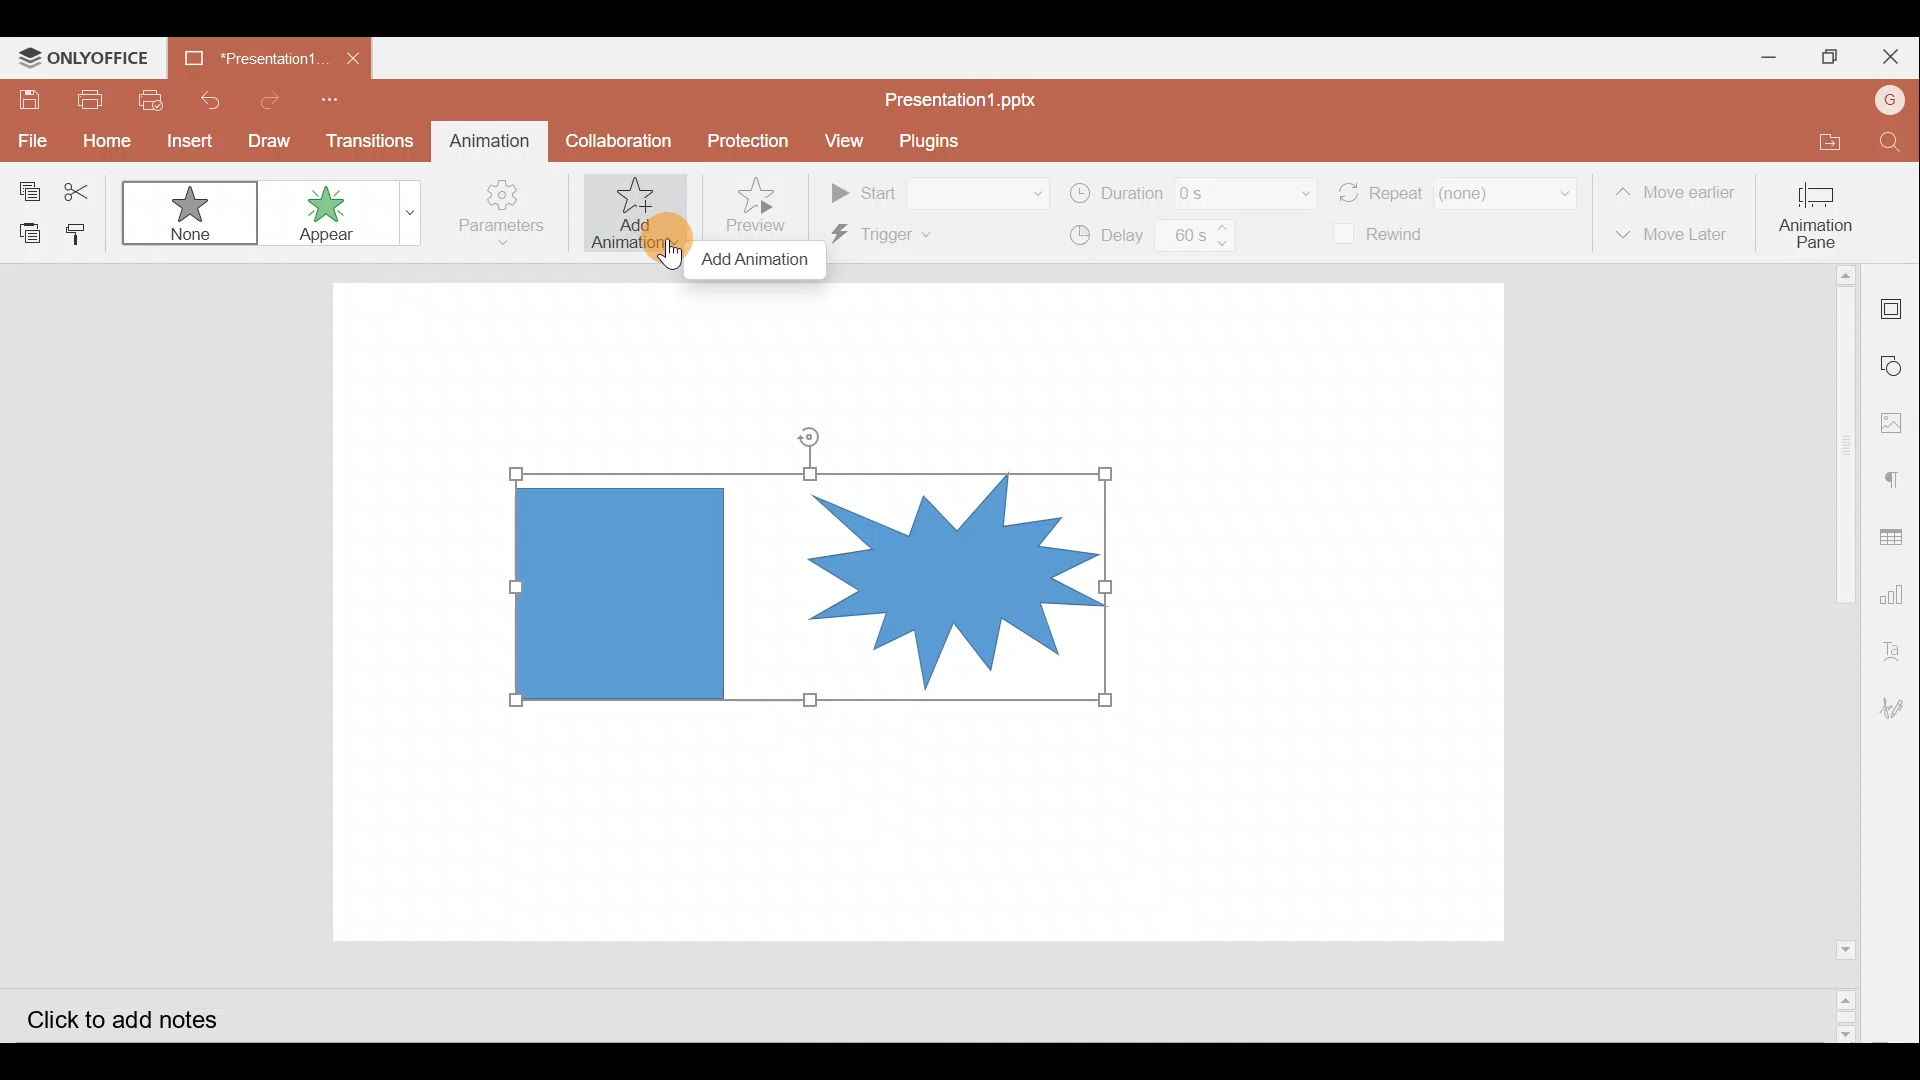 This screenshot has width=1920, height=1080. What do you see at coordinates (840, 142) in the screenshot?
I see `View` at bounding box center [840, 142].